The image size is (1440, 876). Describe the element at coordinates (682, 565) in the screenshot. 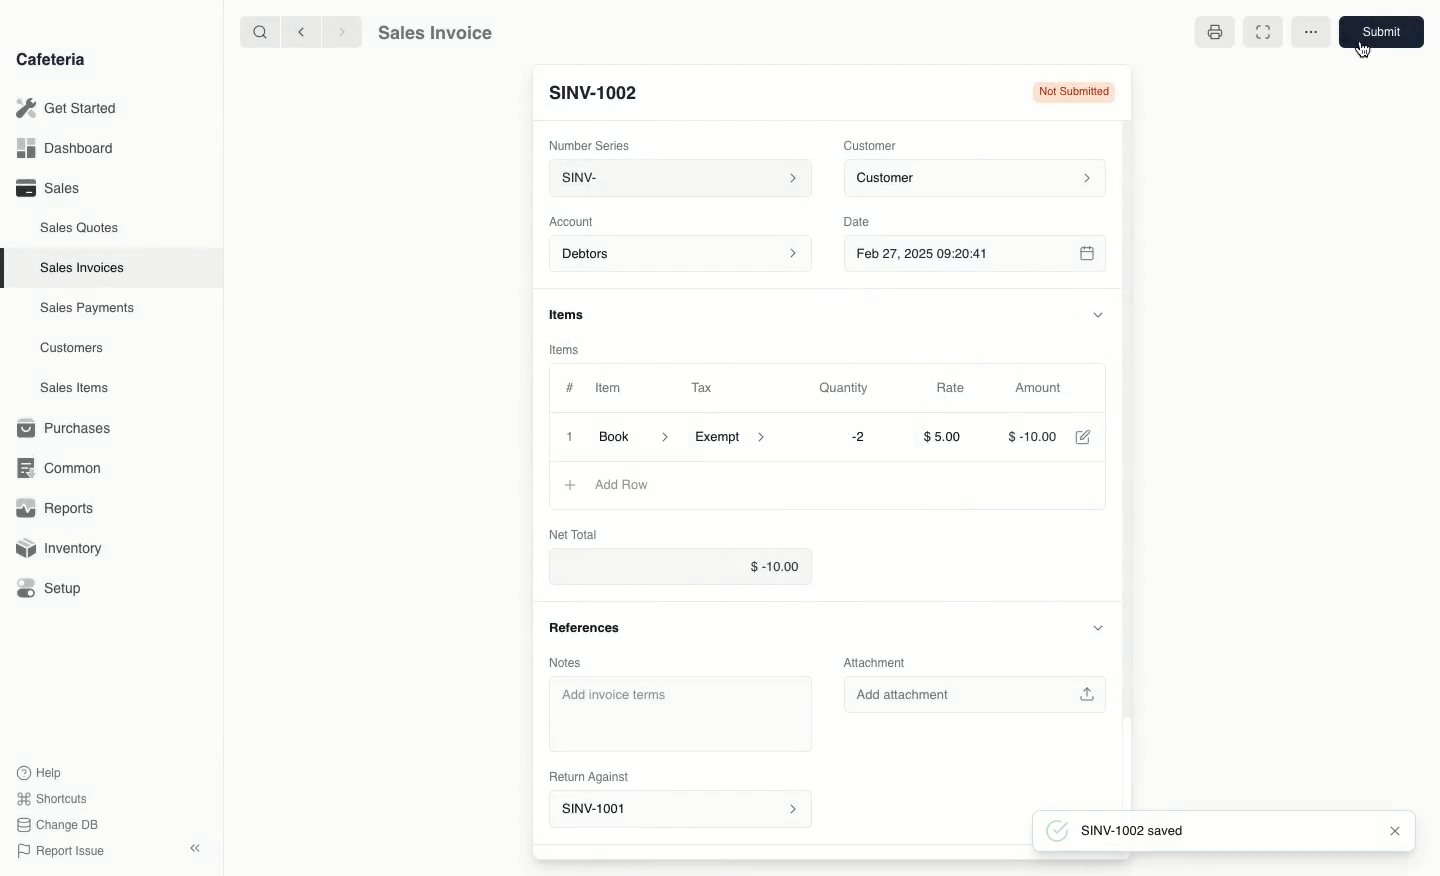

I see `$-10.00` at that location.